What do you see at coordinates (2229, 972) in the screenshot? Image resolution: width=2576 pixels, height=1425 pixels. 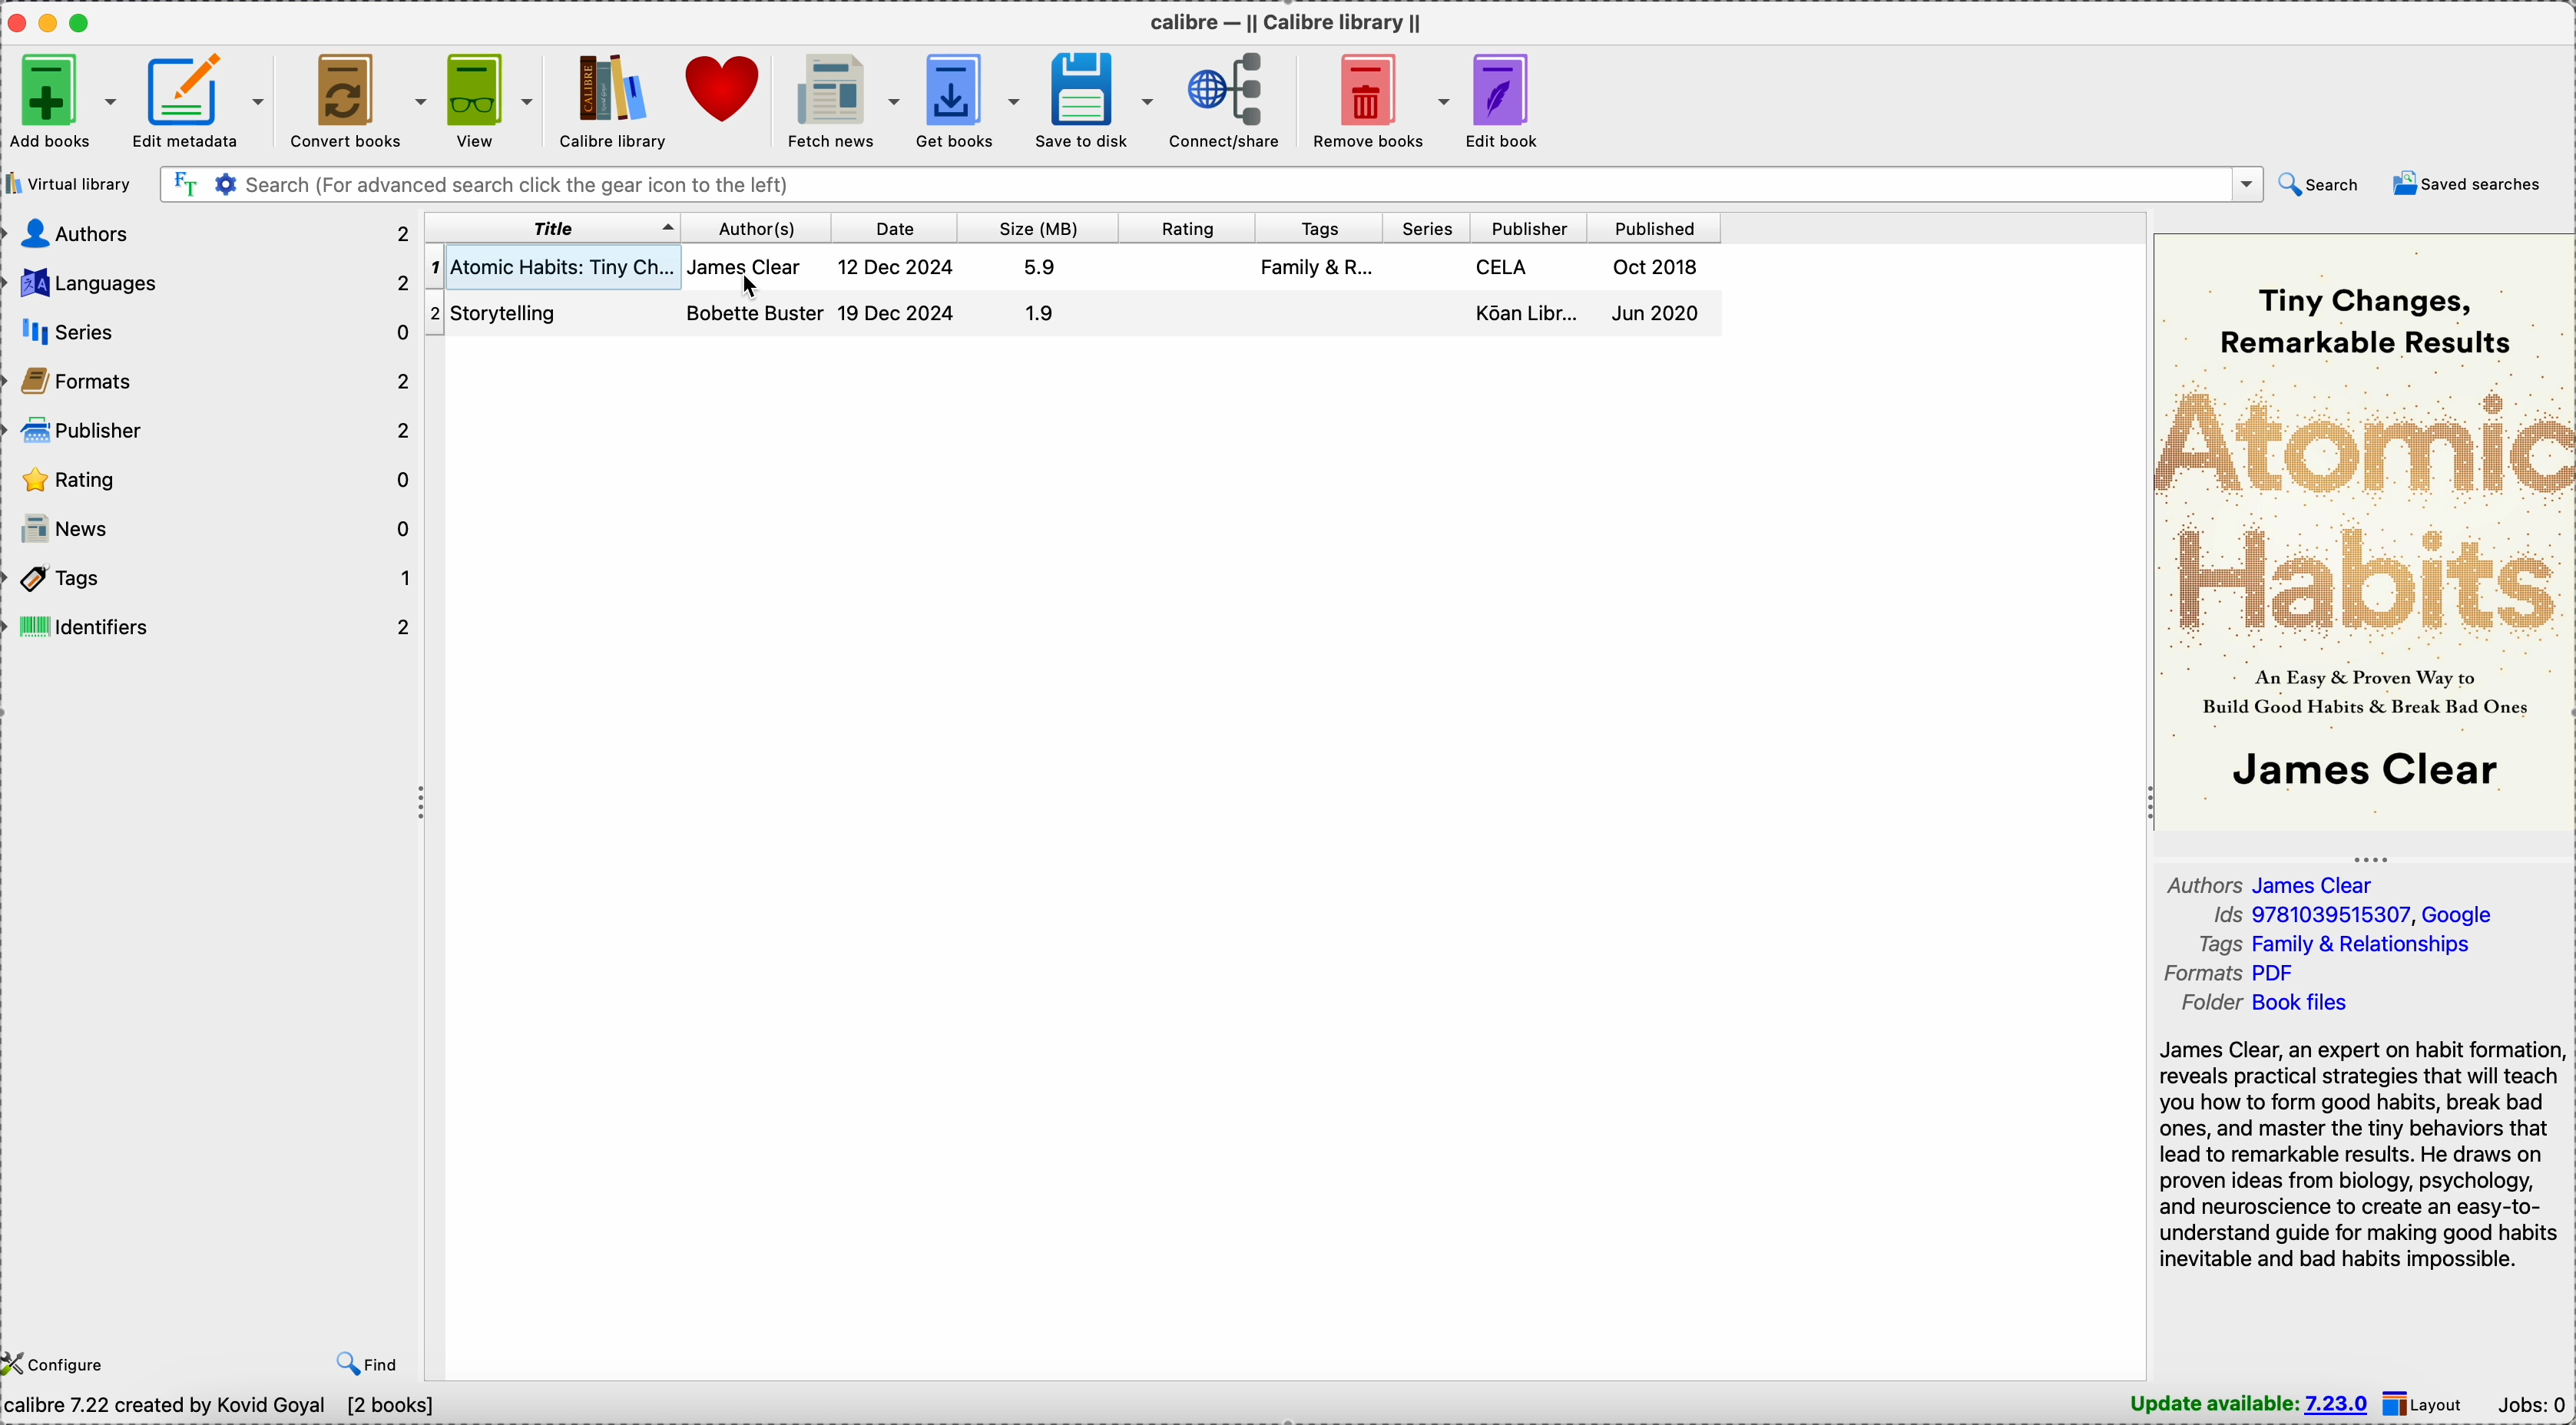 I see `formats PDF` at bounding box center [2229, 972].